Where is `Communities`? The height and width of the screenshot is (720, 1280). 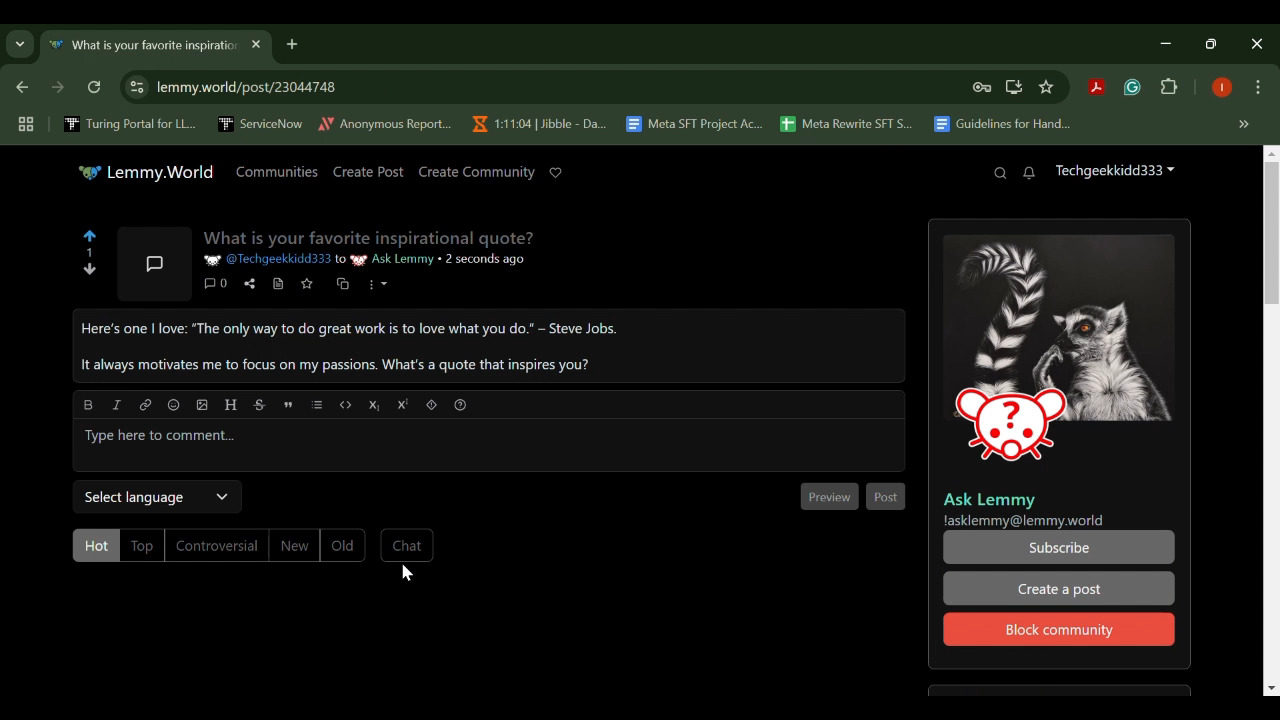
Communities is located at coordinates (278, 169).